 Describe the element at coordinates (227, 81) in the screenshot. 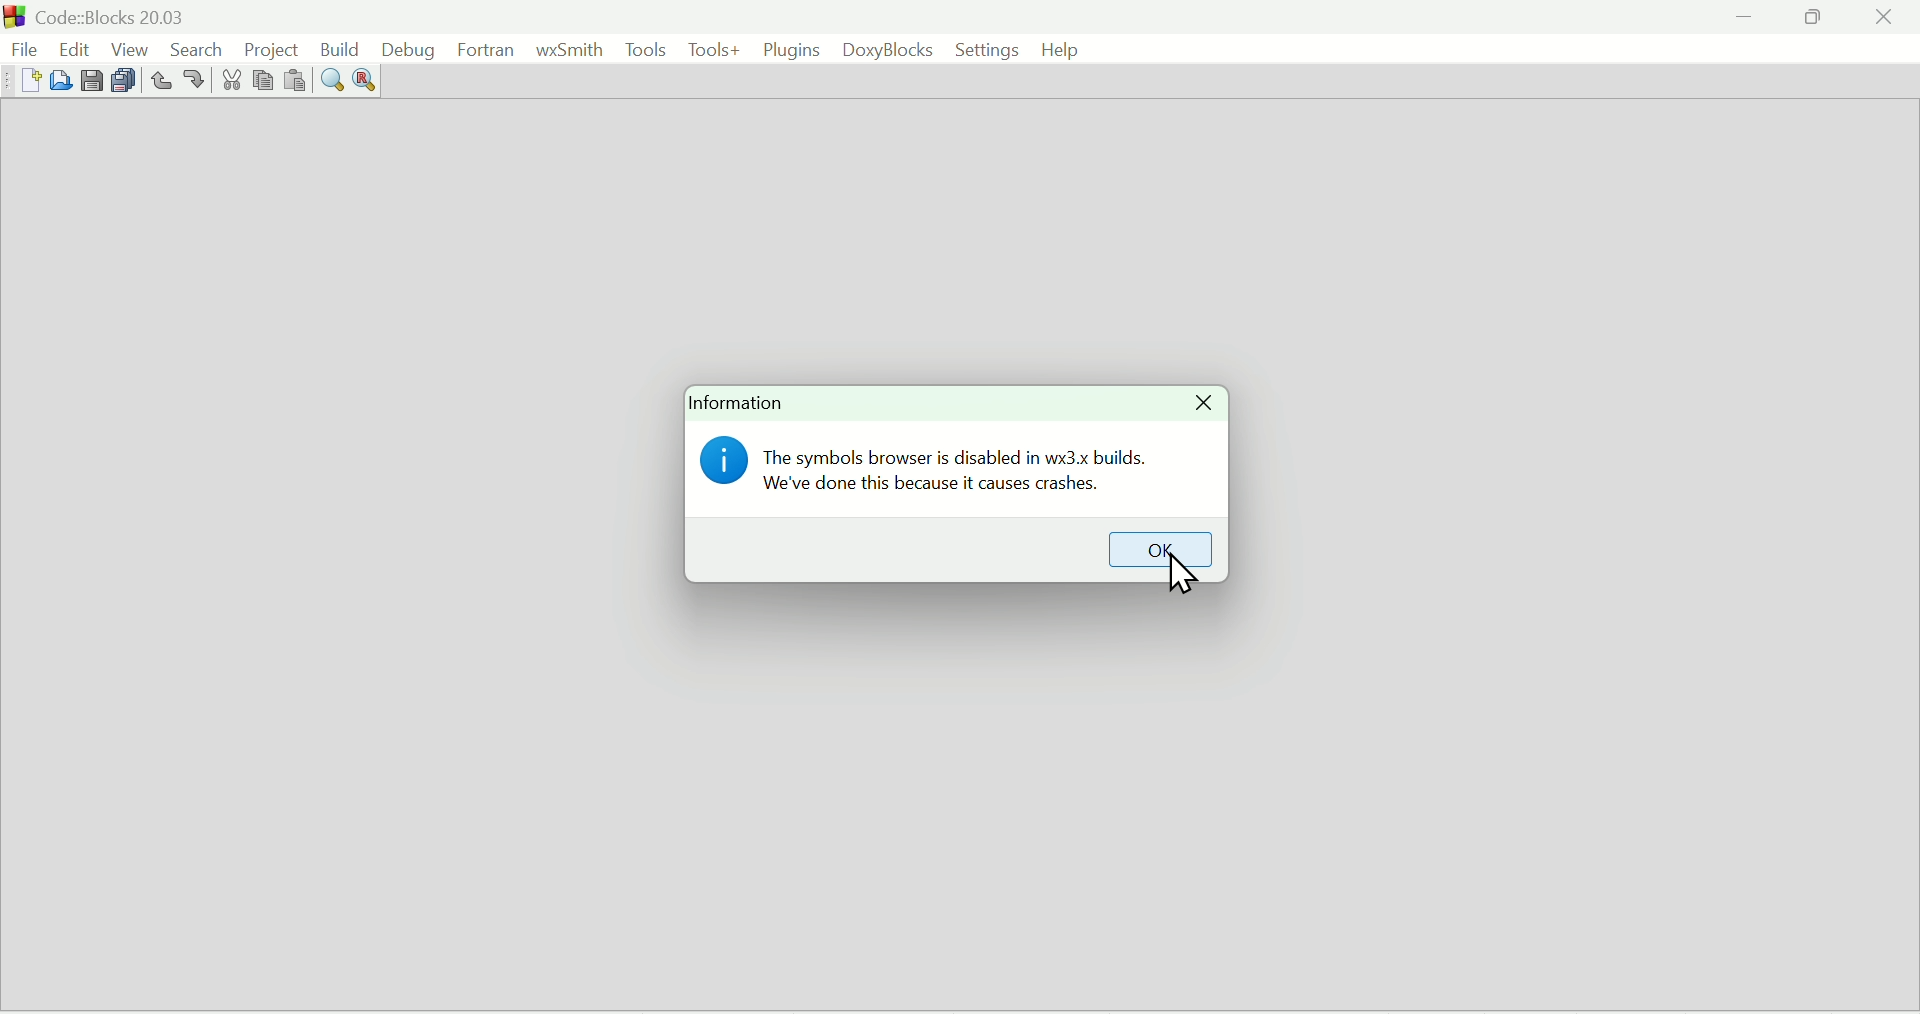

I see `Cut` at that location.